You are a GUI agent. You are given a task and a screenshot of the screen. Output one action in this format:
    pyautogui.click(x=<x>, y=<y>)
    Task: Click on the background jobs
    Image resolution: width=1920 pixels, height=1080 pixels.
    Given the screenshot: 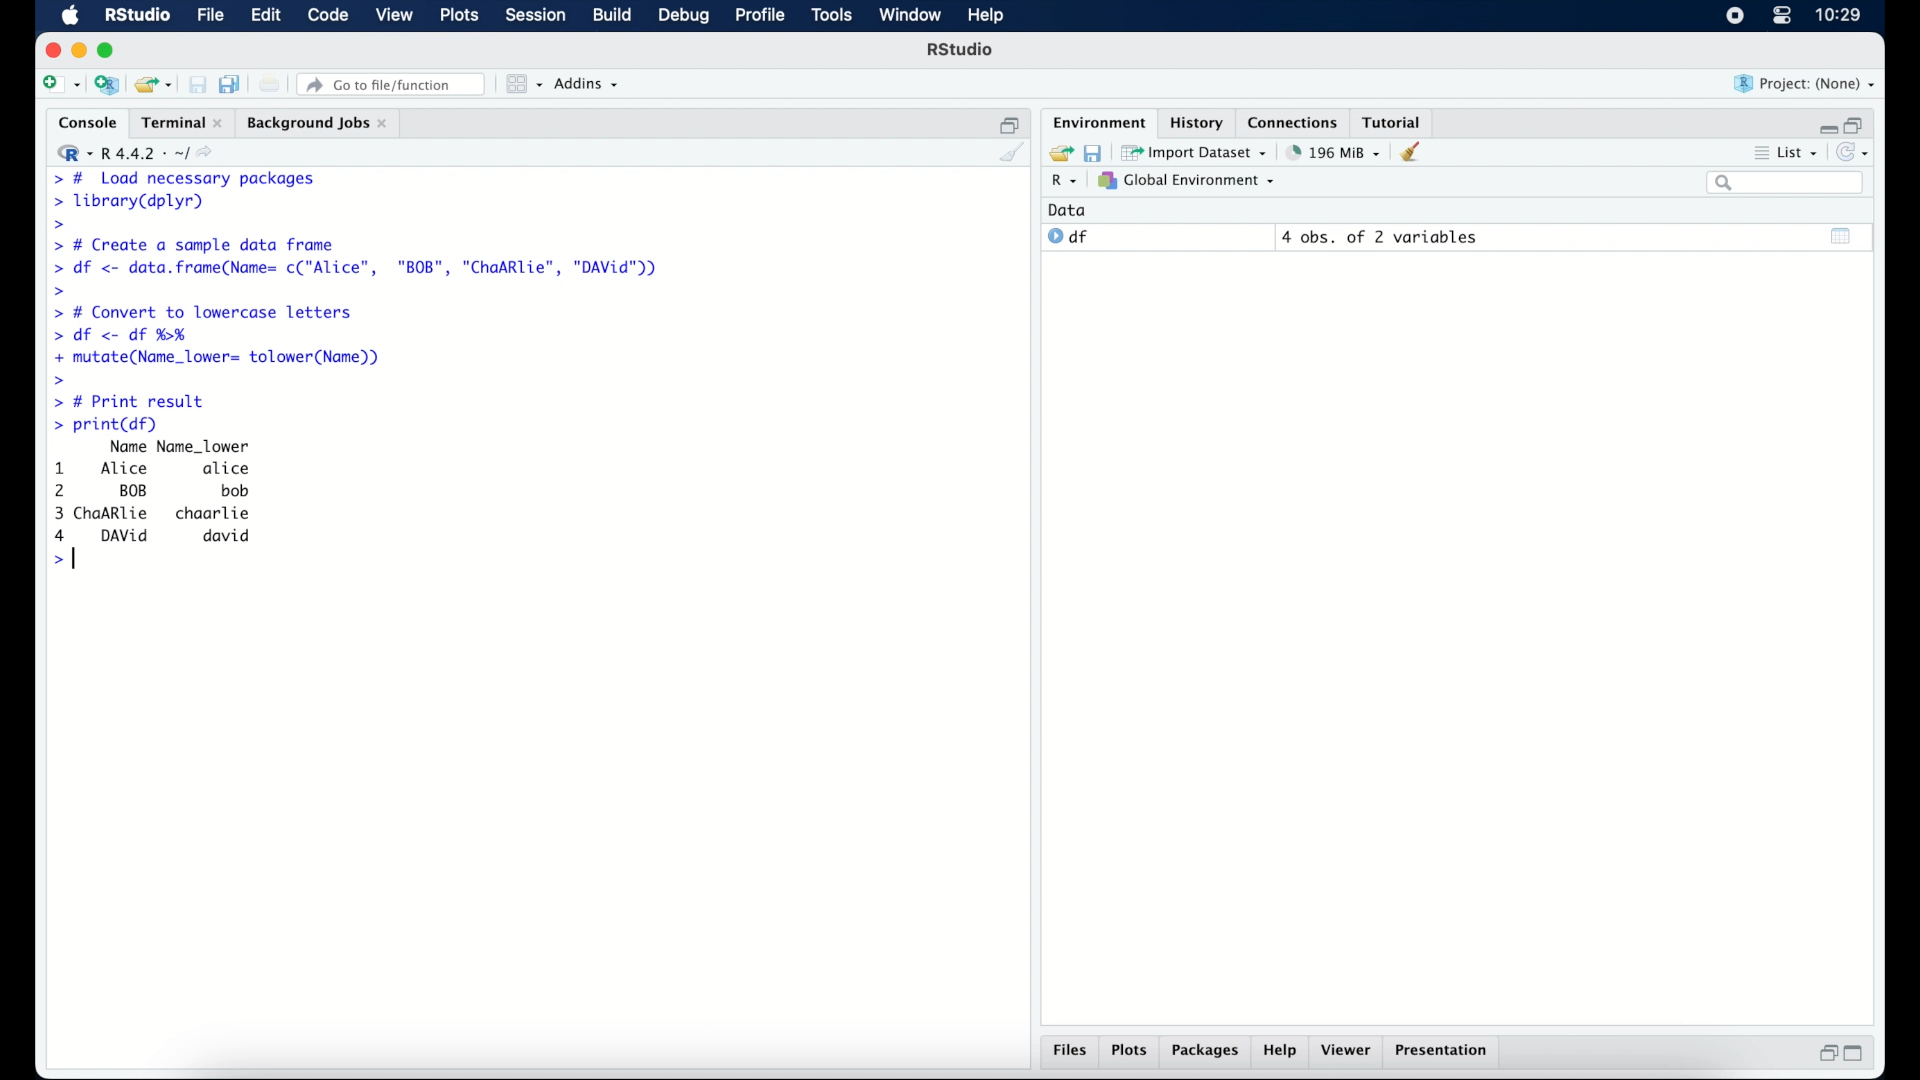 What is the action you would take?
    pyautogui.click(x=317, y=123)
    